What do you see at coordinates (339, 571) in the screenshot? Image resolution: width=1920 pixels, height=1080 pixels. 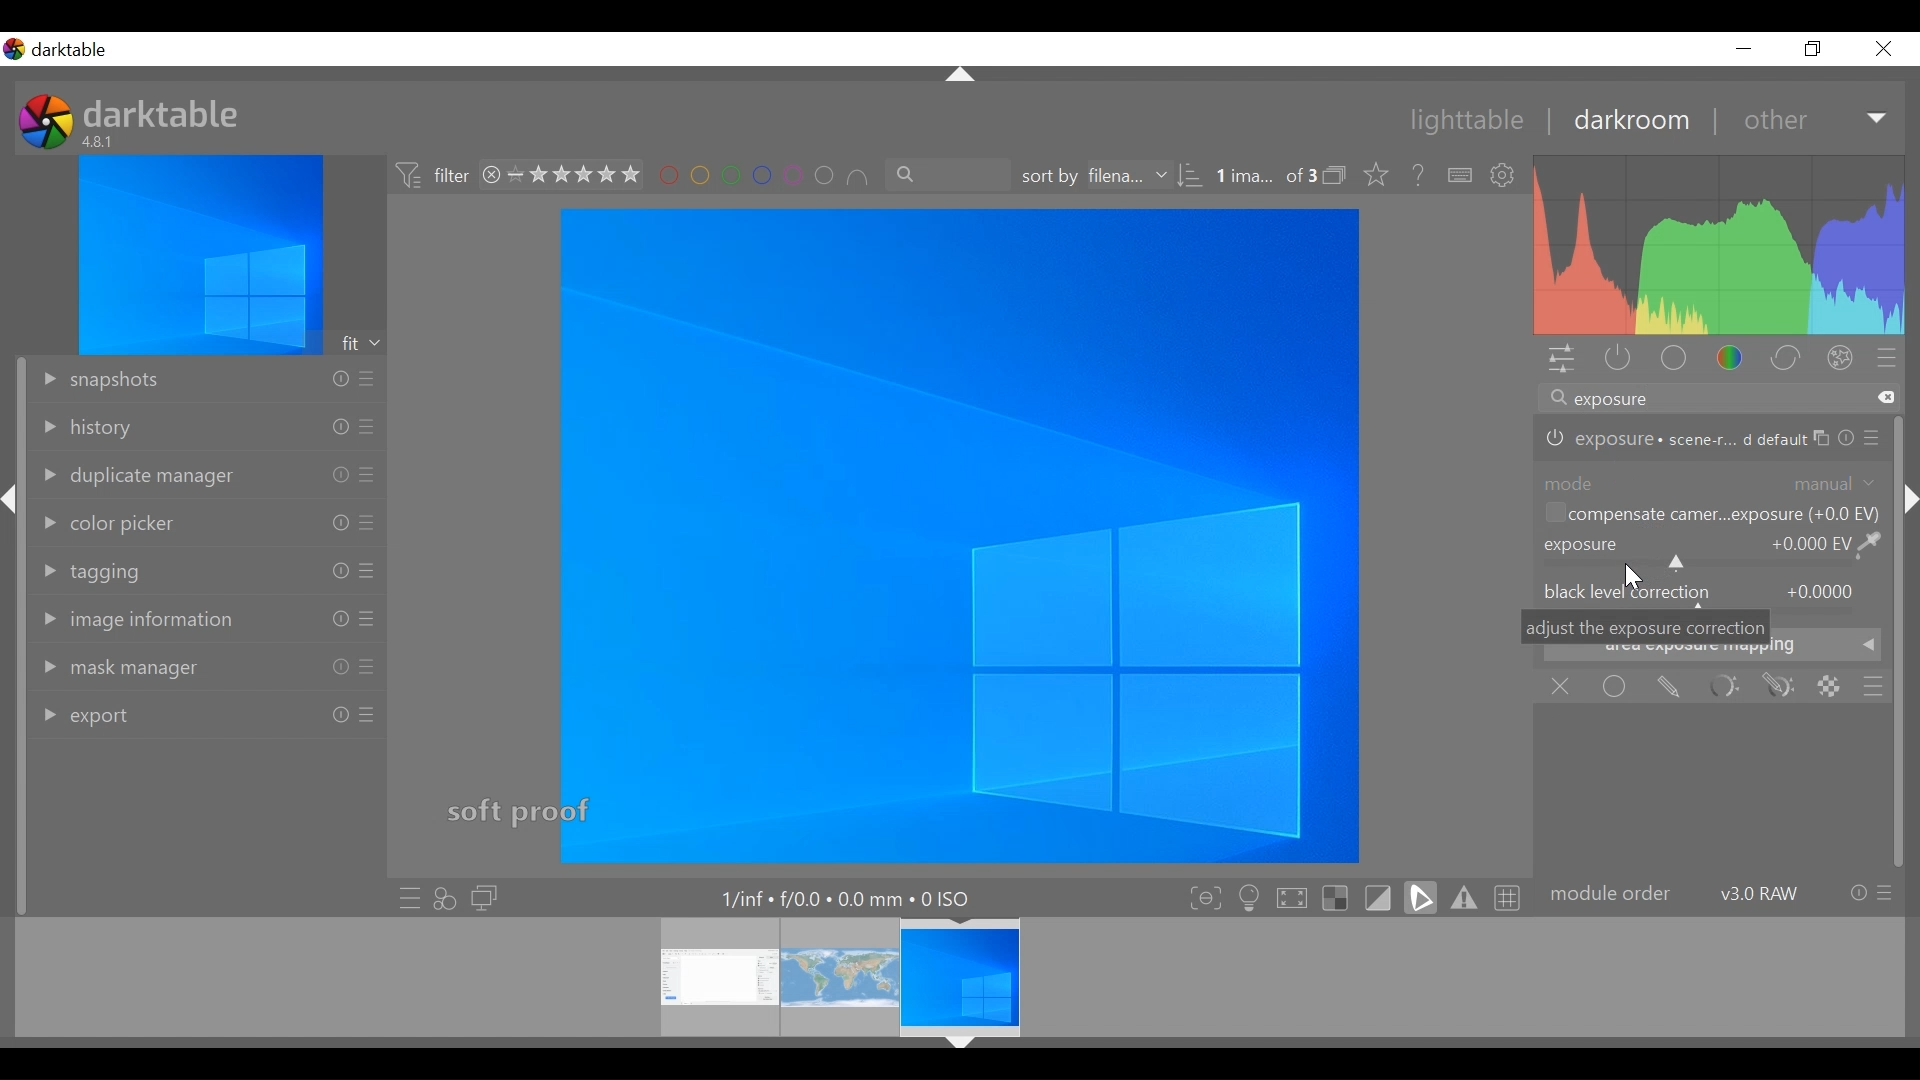 I see `info` at bounding box center [339, 571].